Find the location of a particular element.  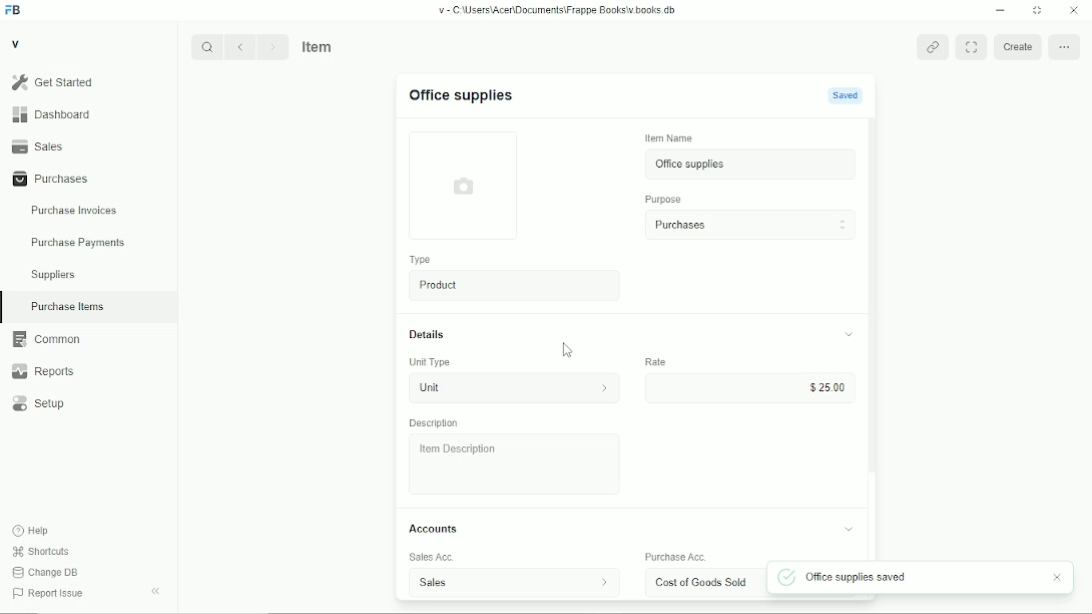

reports is located at coordinates (42, 371).